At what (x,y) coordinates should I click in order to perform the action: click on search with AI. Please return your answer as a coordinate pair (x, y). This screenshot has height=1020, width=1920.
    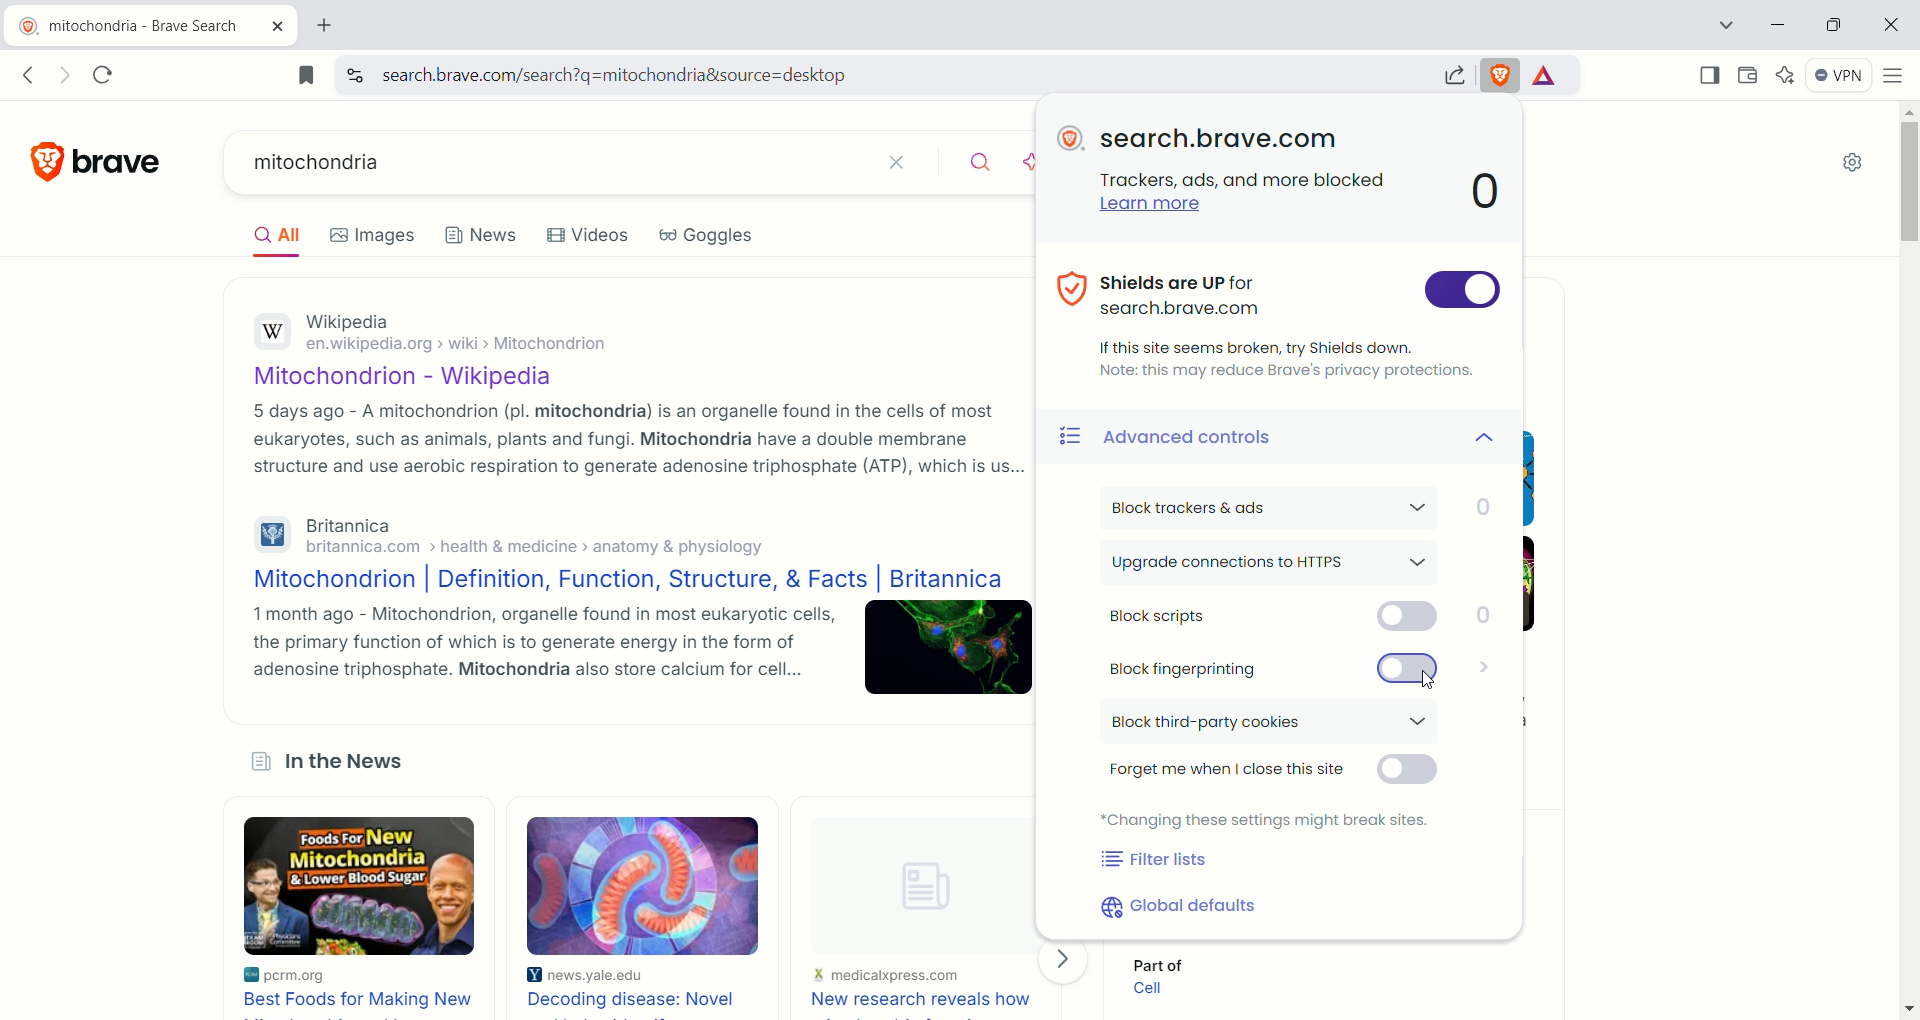
    Looking at the image, I should click on (1025, 164).